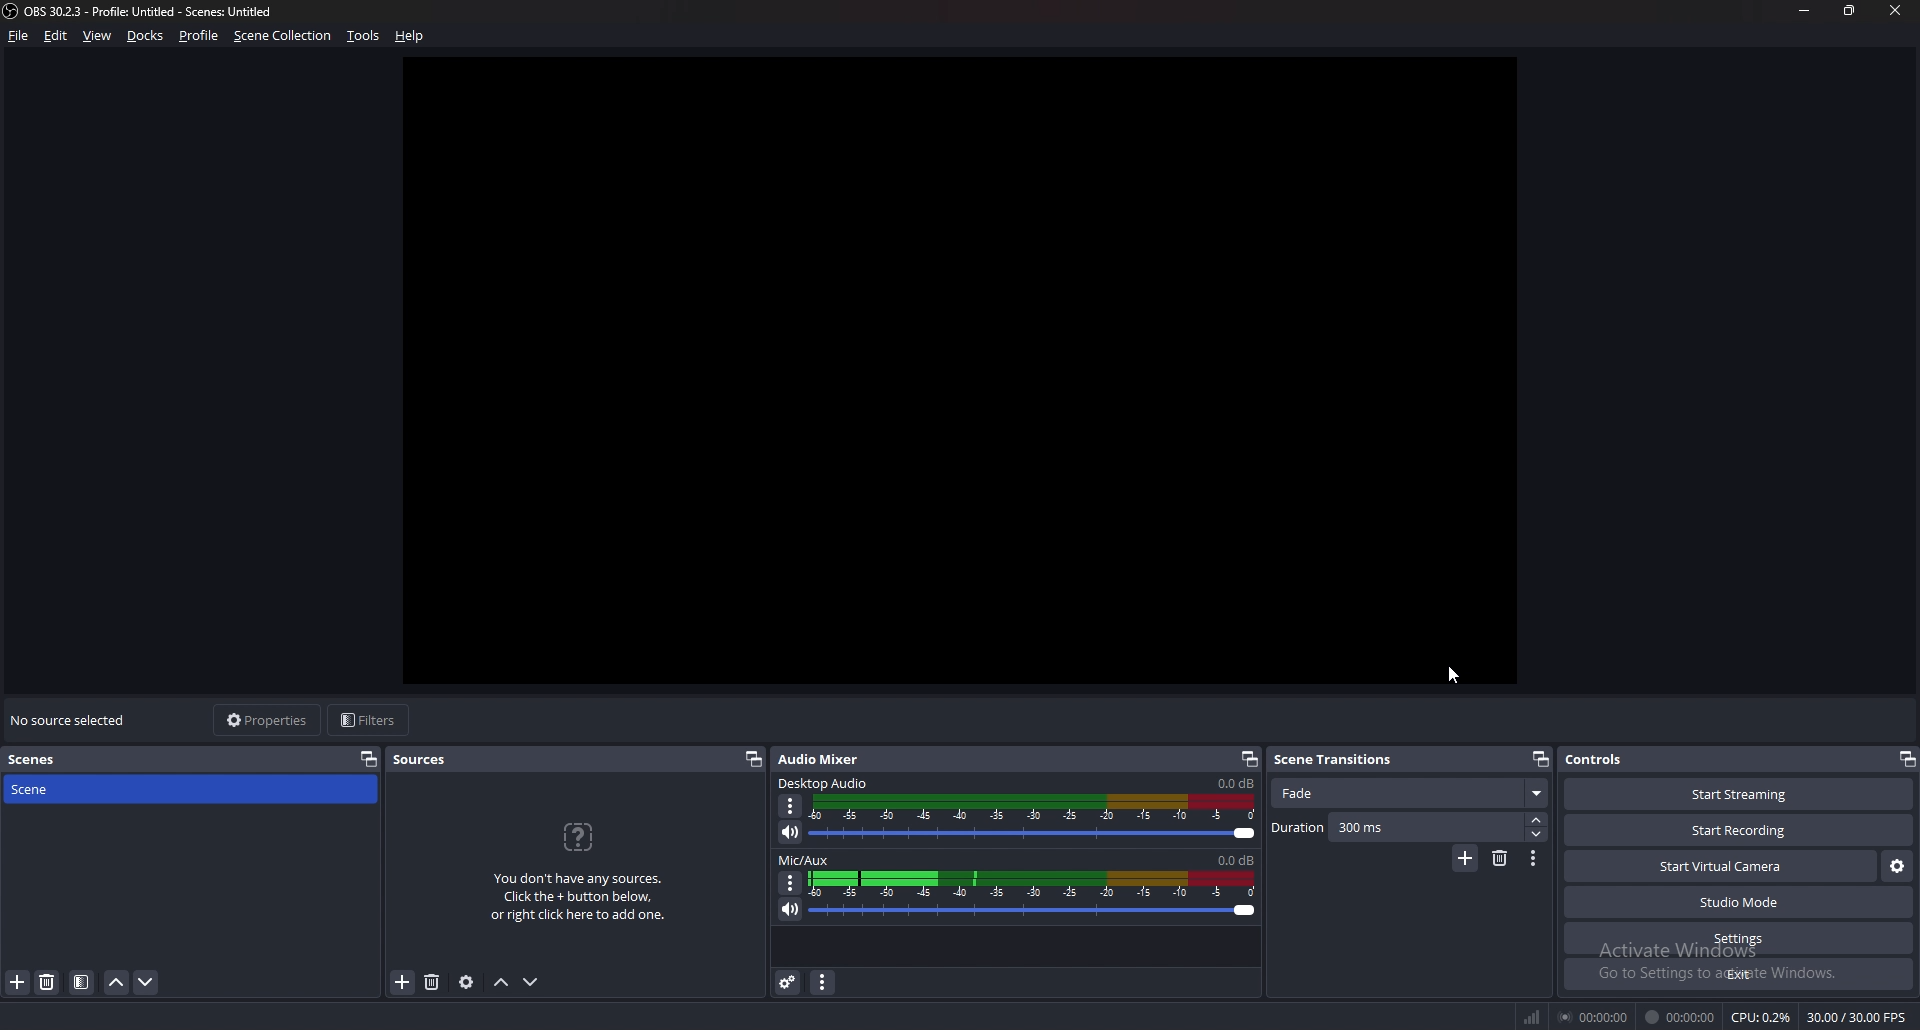 This screenshot has width=1920, height=1030. What do you see at coordinates (1535, 1013) in the screenshot?
I see `network` at bounding box center [1535, 1013].